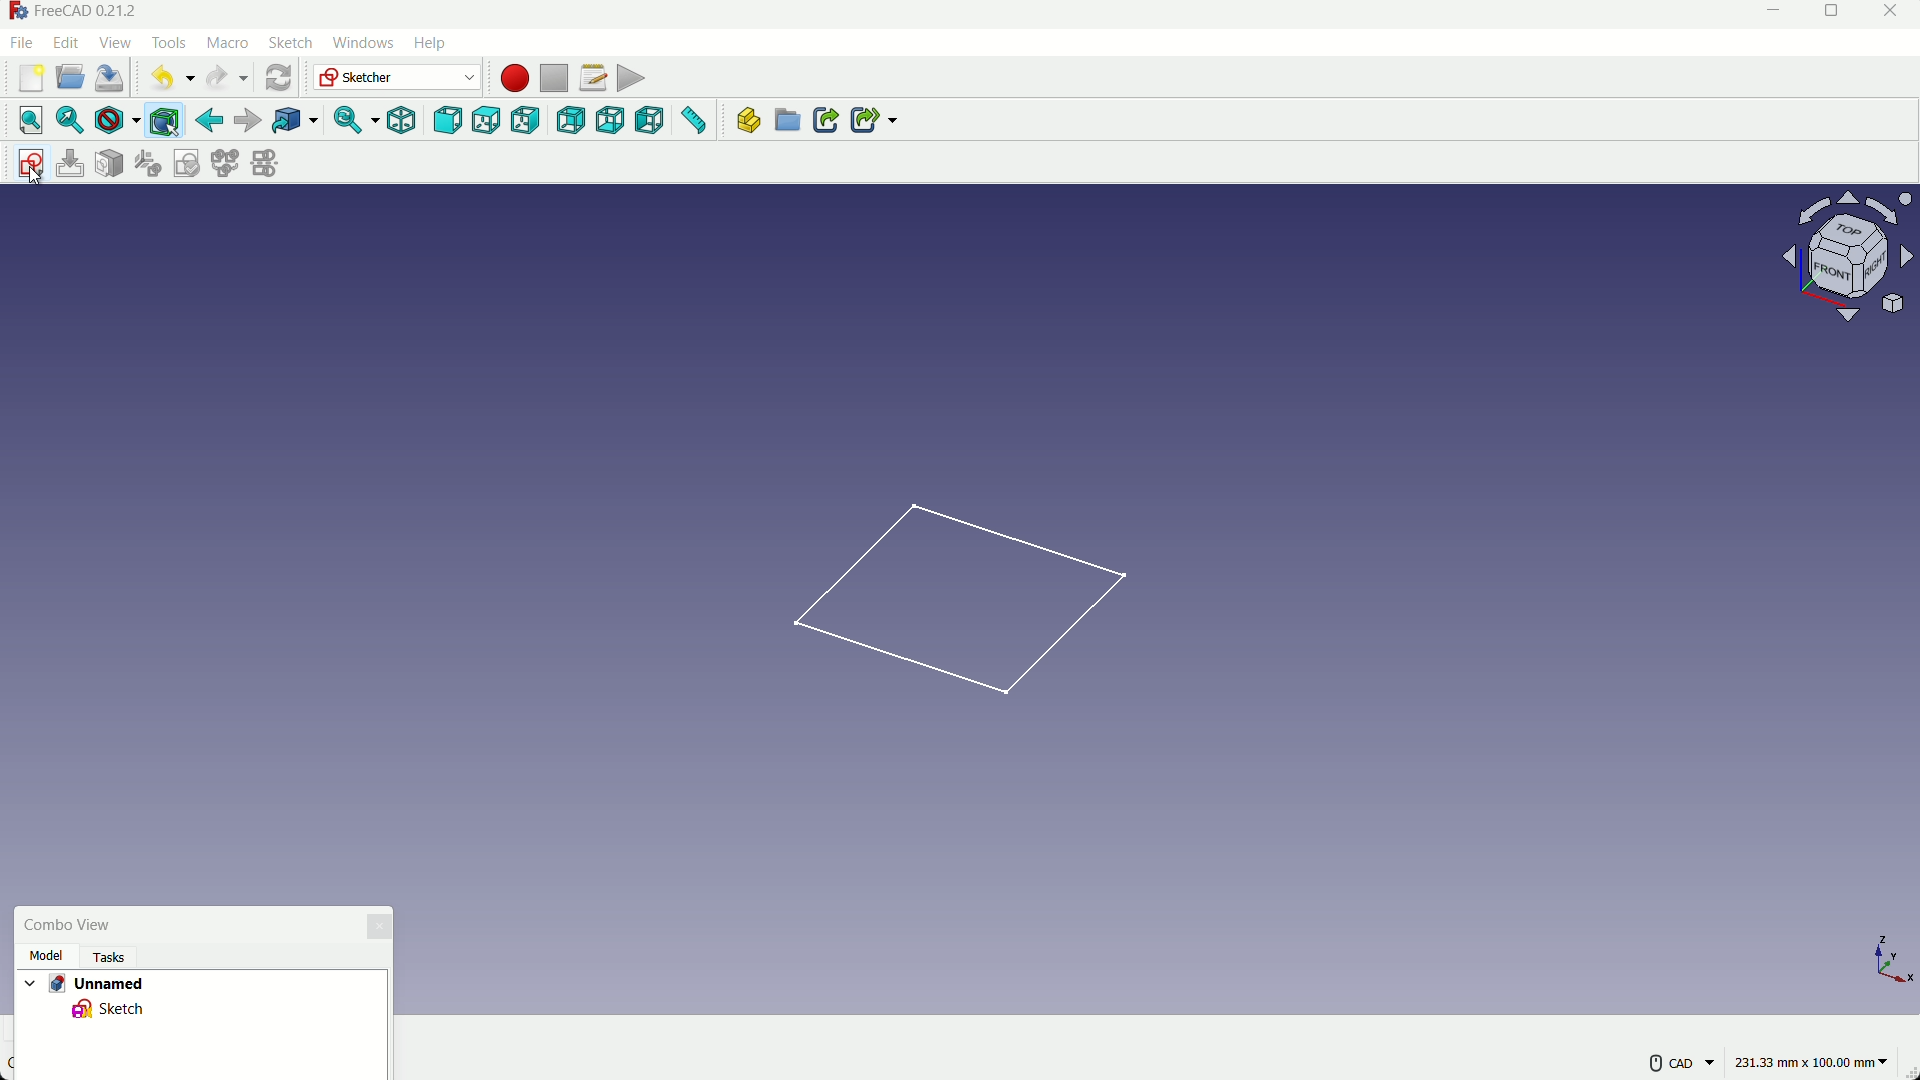 This screenshot has height=1080, width=1920. What do you see at coordinates (107, 120) in the screenshot?
I see `draw styles` at bounding box center [107, 120].